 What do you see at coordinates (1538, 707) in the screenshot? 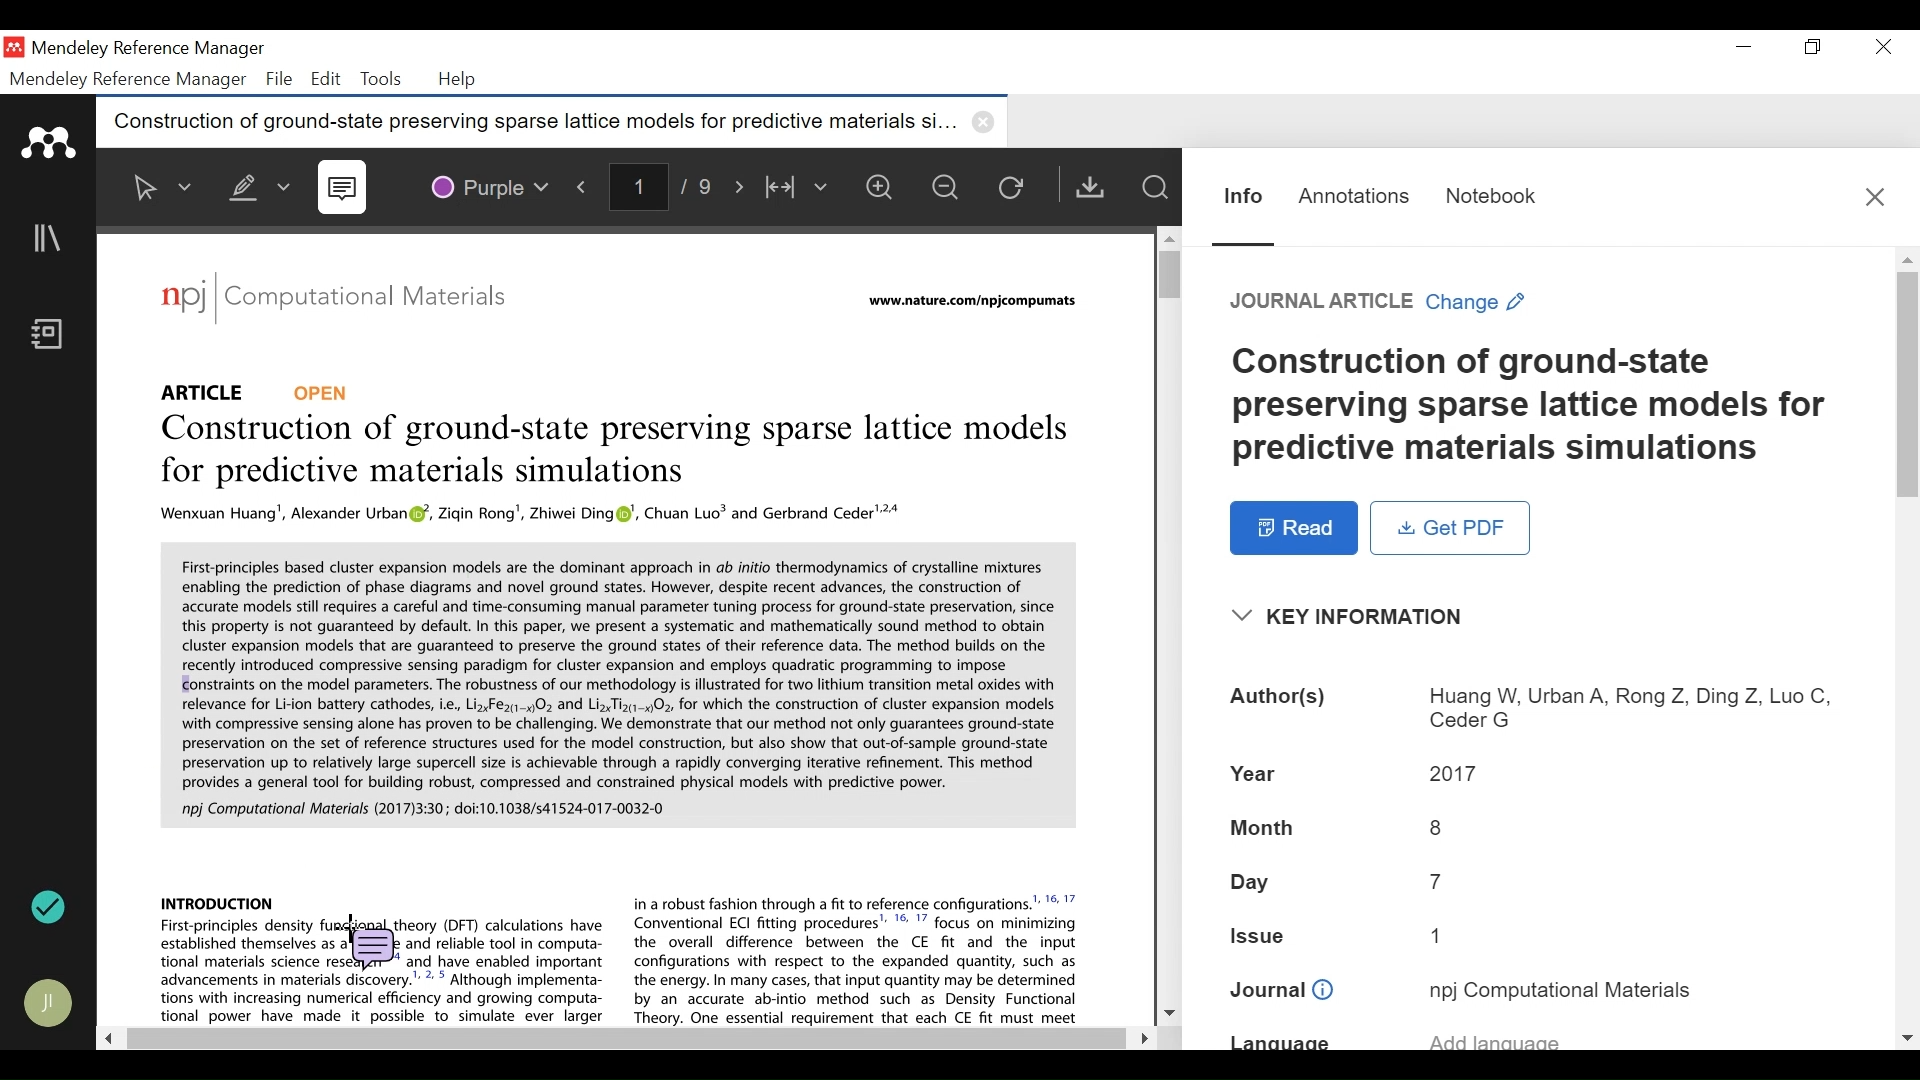
I see `Authors` at bounding box center [1538, 707].